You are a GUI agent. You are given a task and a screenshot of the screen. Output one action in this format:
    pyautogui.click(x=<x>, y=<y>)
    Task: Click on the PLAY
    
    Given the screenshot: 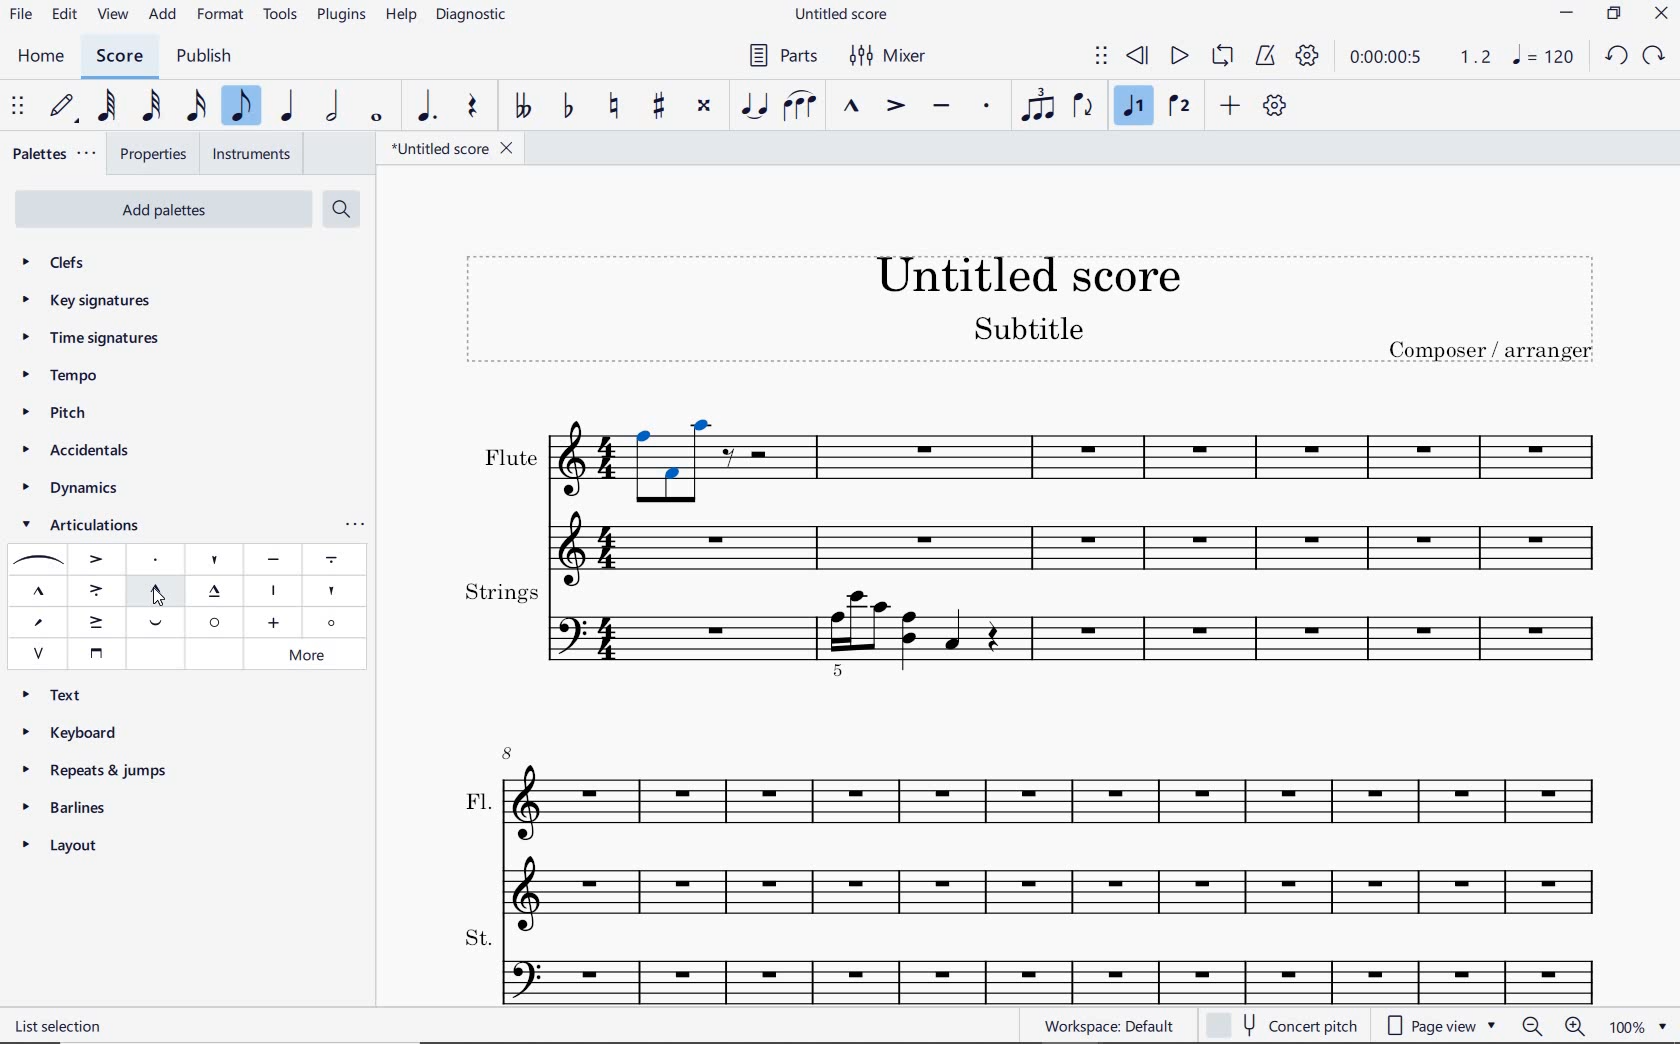 What is the action you would take?
    pyautogui.click(x=1179, y=55)
    